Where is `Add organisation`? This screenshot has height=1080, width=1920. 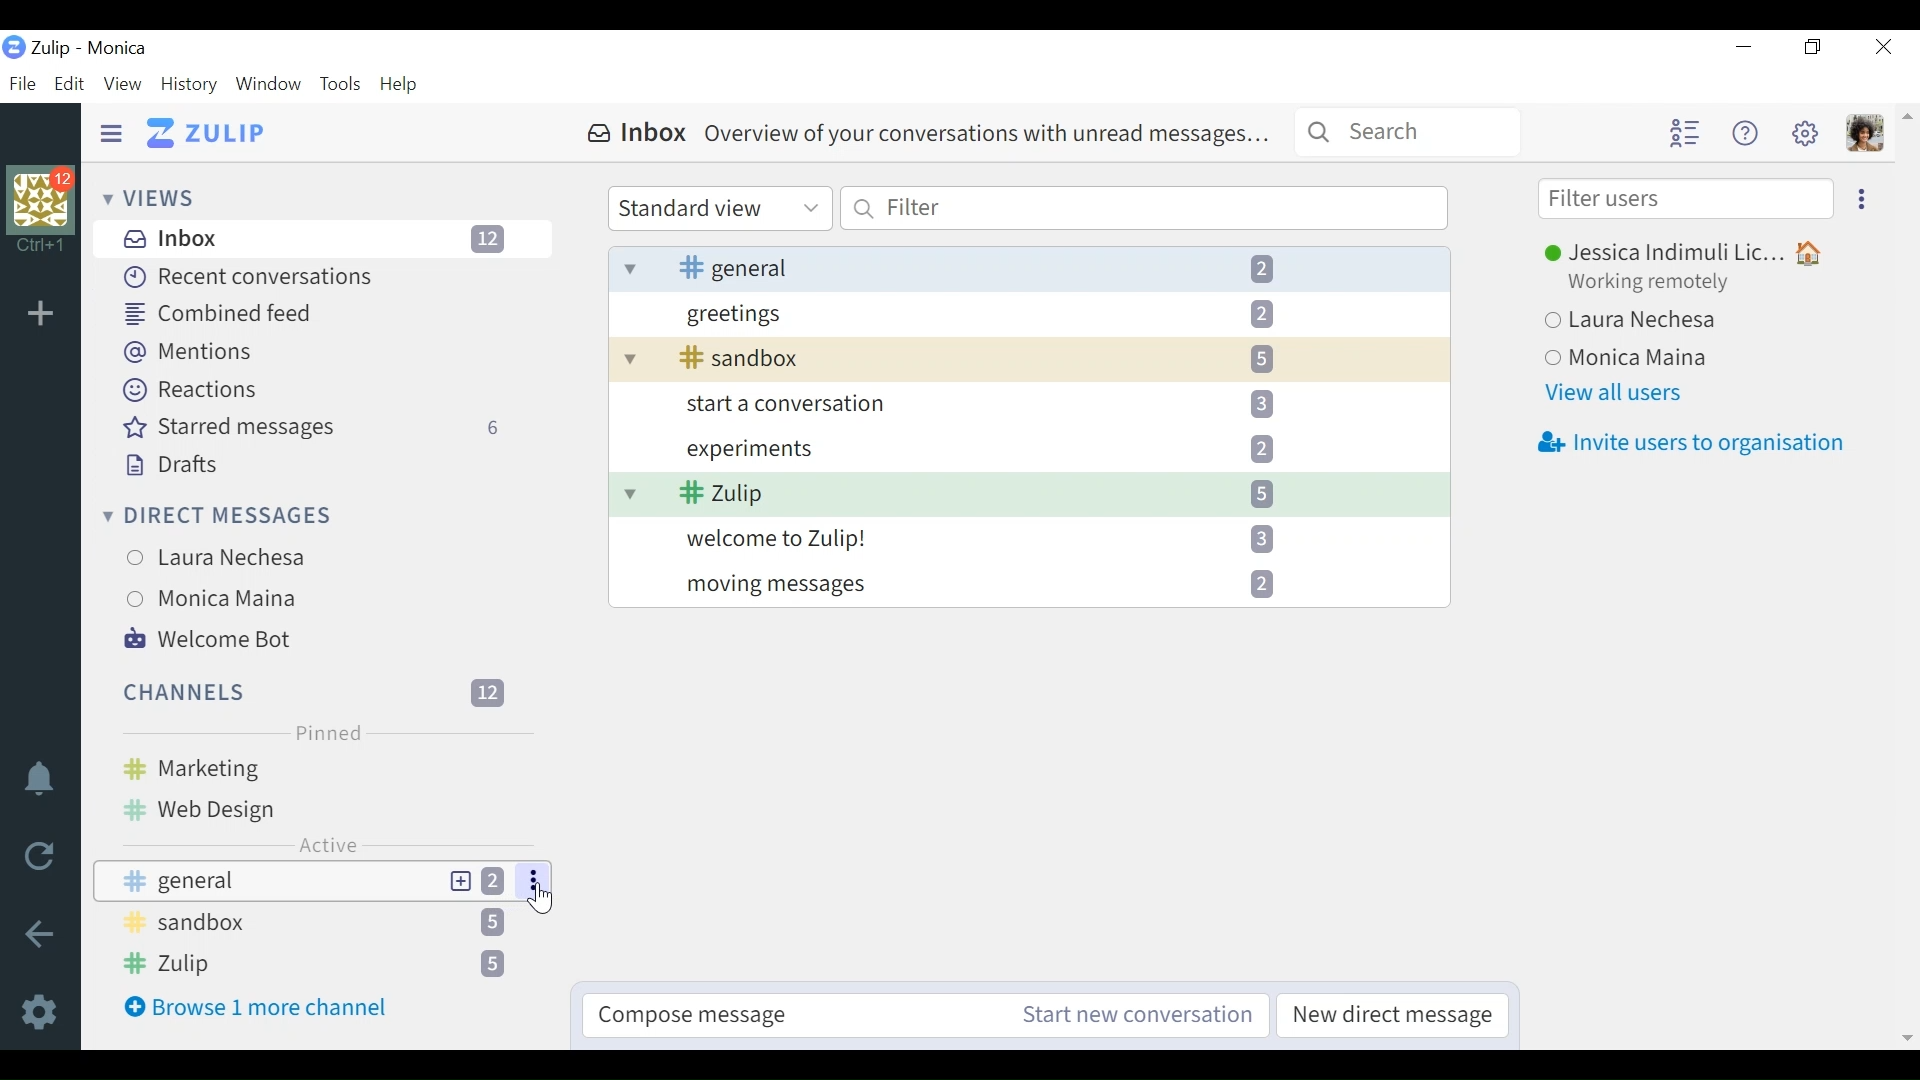 Add organisation is located at coordinates (45, 315).